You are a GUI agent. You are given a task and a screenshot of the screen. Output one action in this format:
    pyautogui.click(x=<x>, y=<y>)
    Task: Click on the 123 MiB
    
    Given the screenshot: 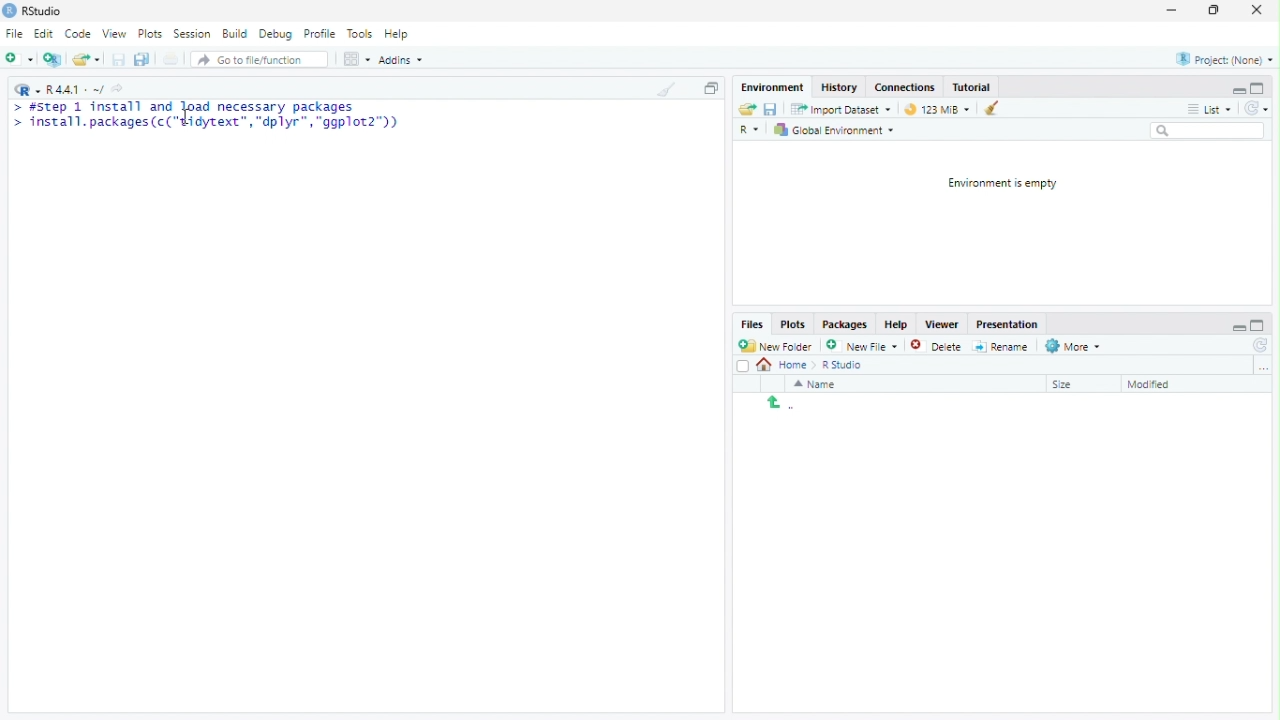 What is the action you would take?
    pyautogui.click(x=934, y=107)
    